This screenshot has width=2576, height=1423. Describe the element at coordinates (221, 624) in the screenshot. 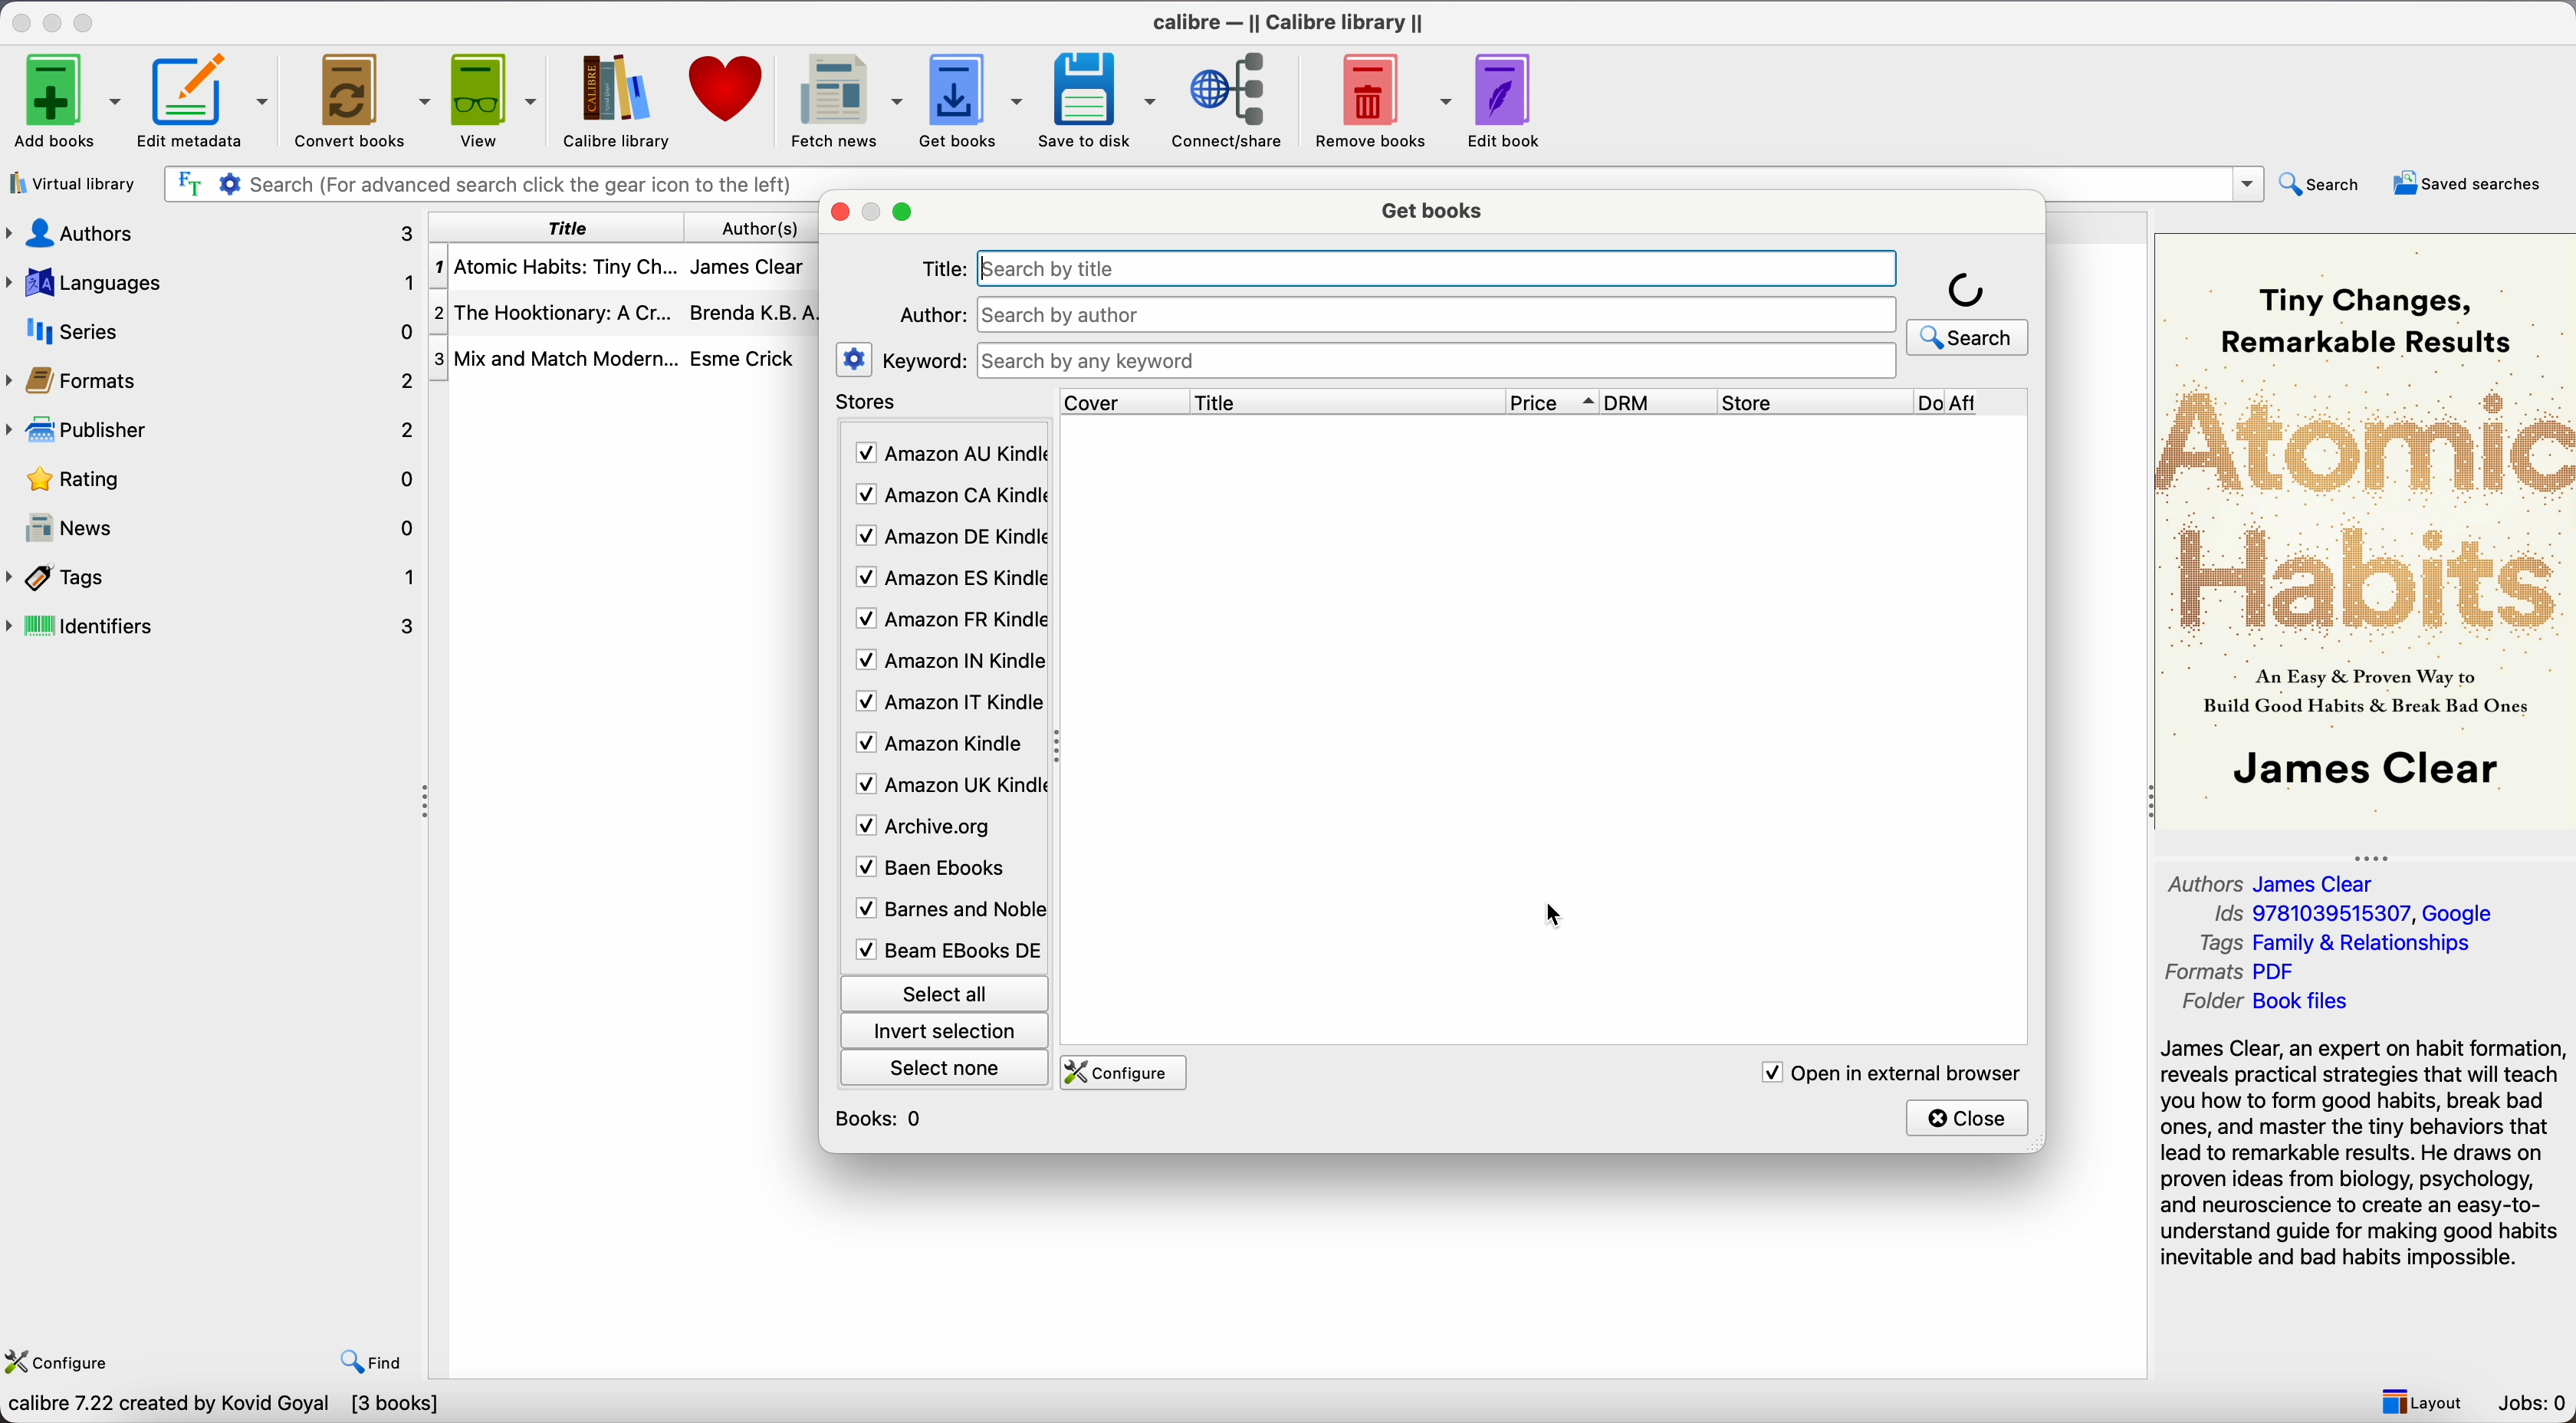

I see `identifiers` at that location.